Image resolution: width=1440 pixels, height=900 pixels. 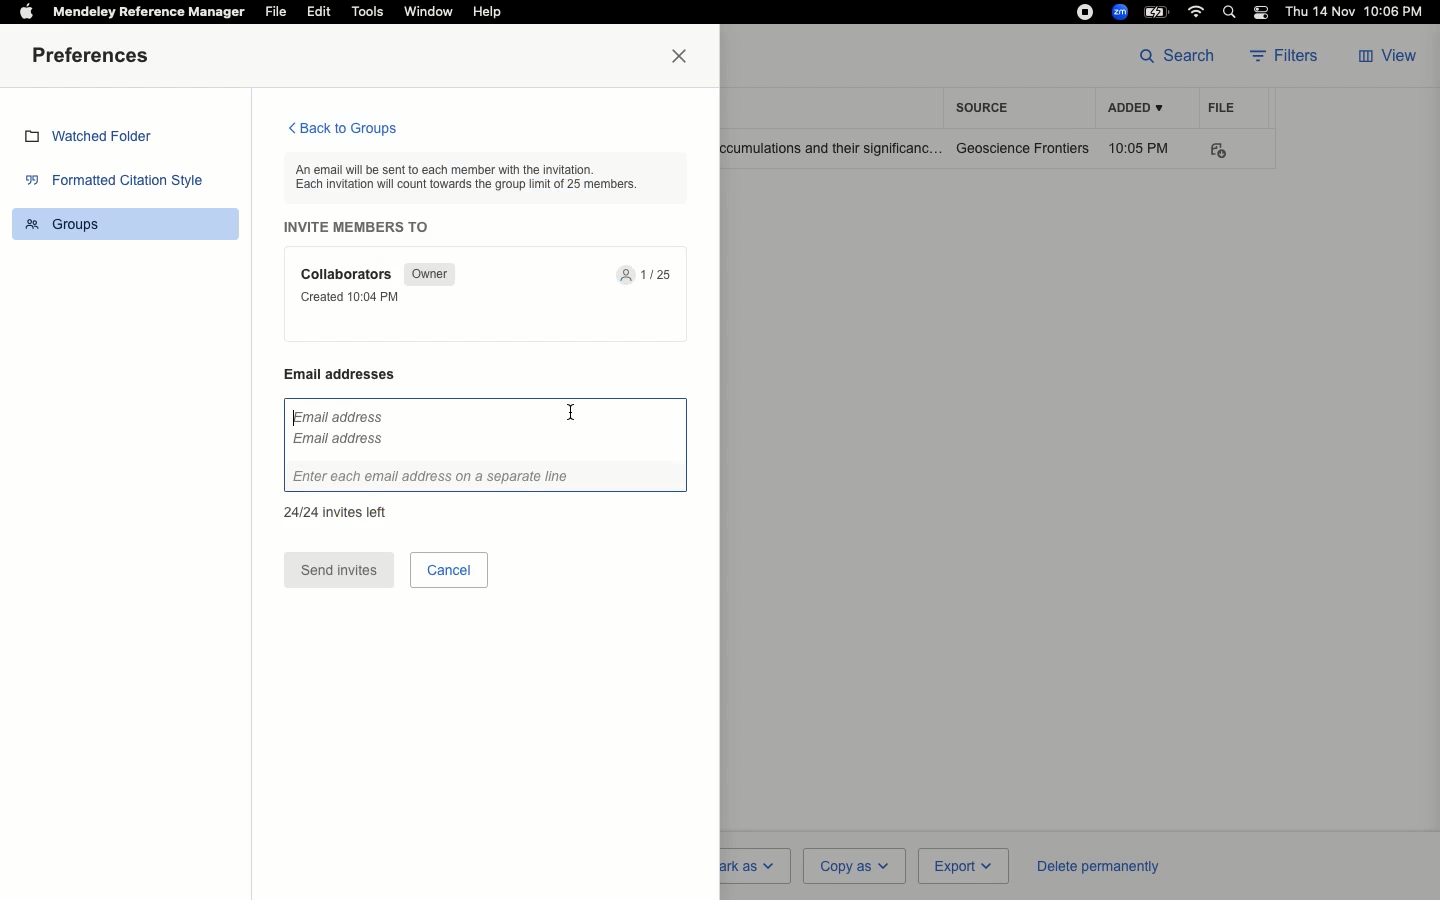 What do you see at coordinates (356, 297) in the screenshot?
I see `Created` at bounding box center [356, 297].